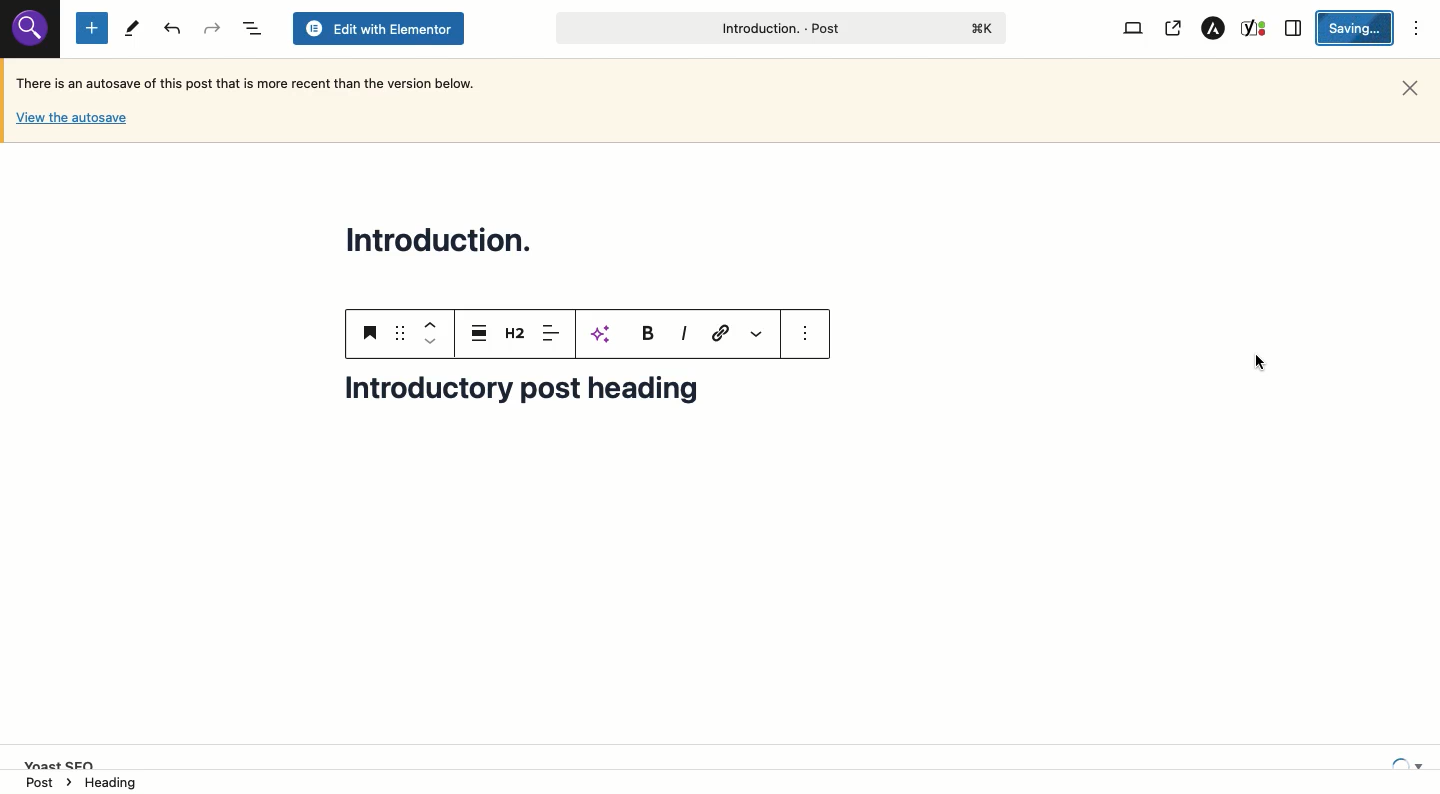 The image size is (1440, 794). Describe the element at coordinates (759, 334) in the screenshot. I see `More` at that location.